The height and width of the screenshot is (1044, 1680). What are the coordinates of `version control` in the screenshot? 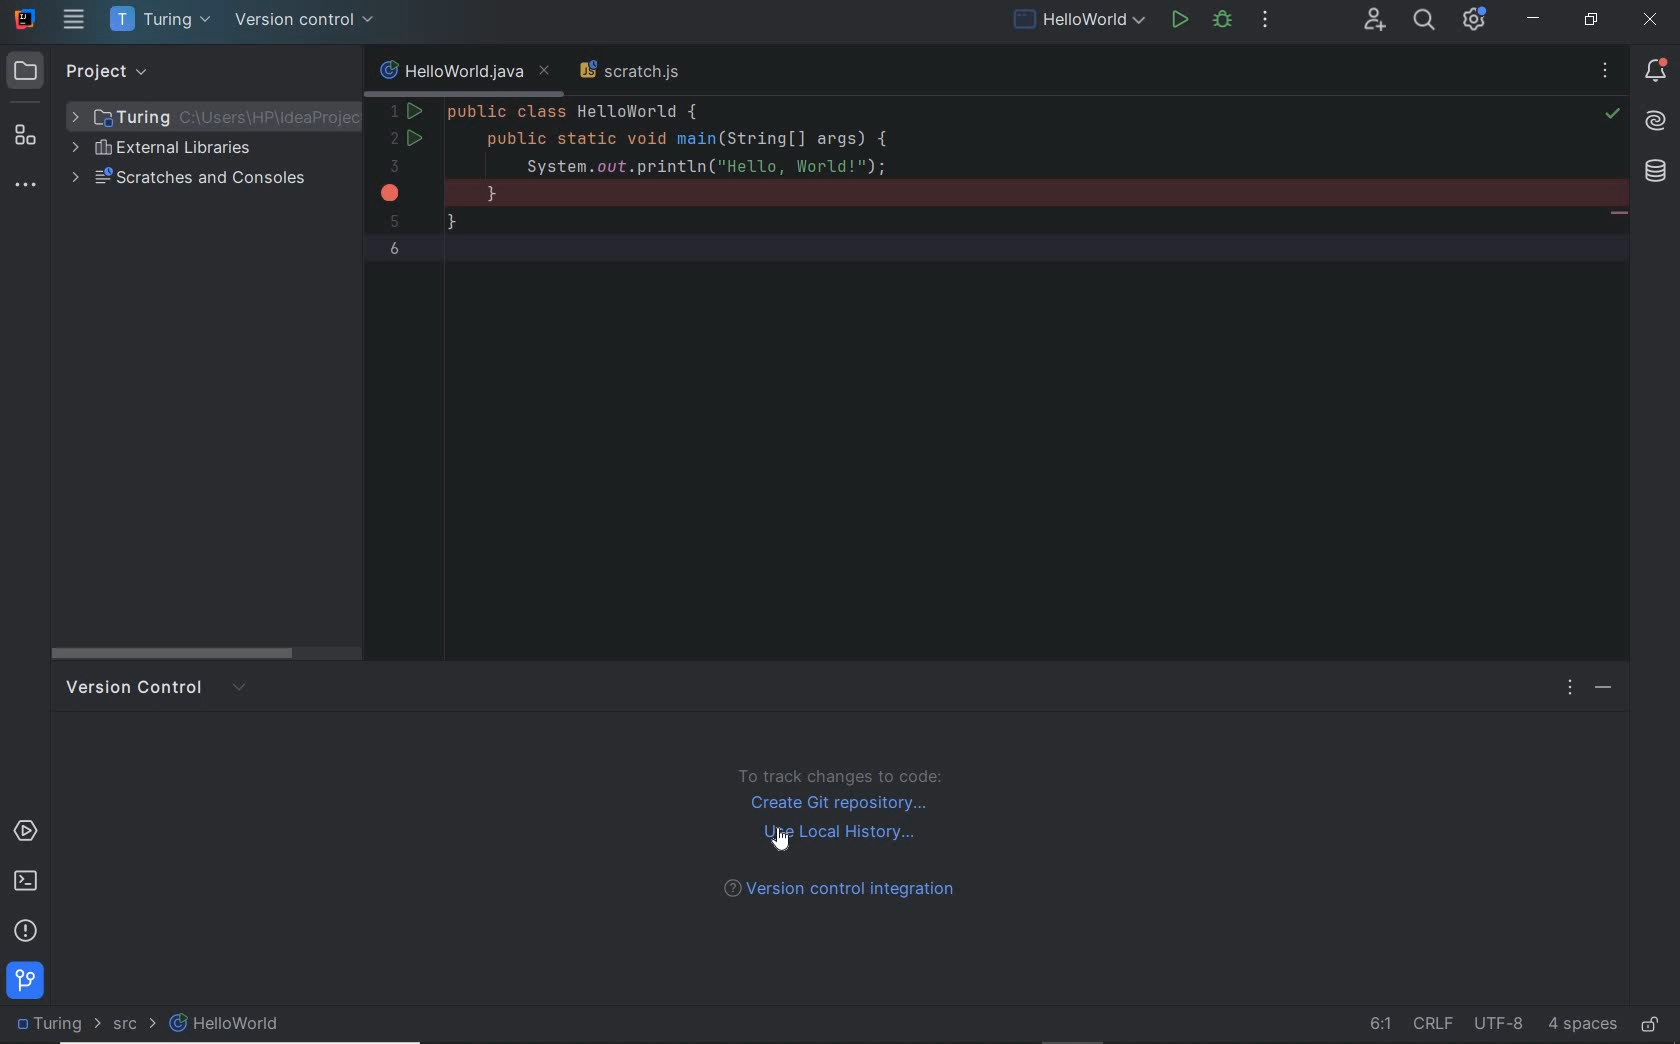 It's located at (189, 689).